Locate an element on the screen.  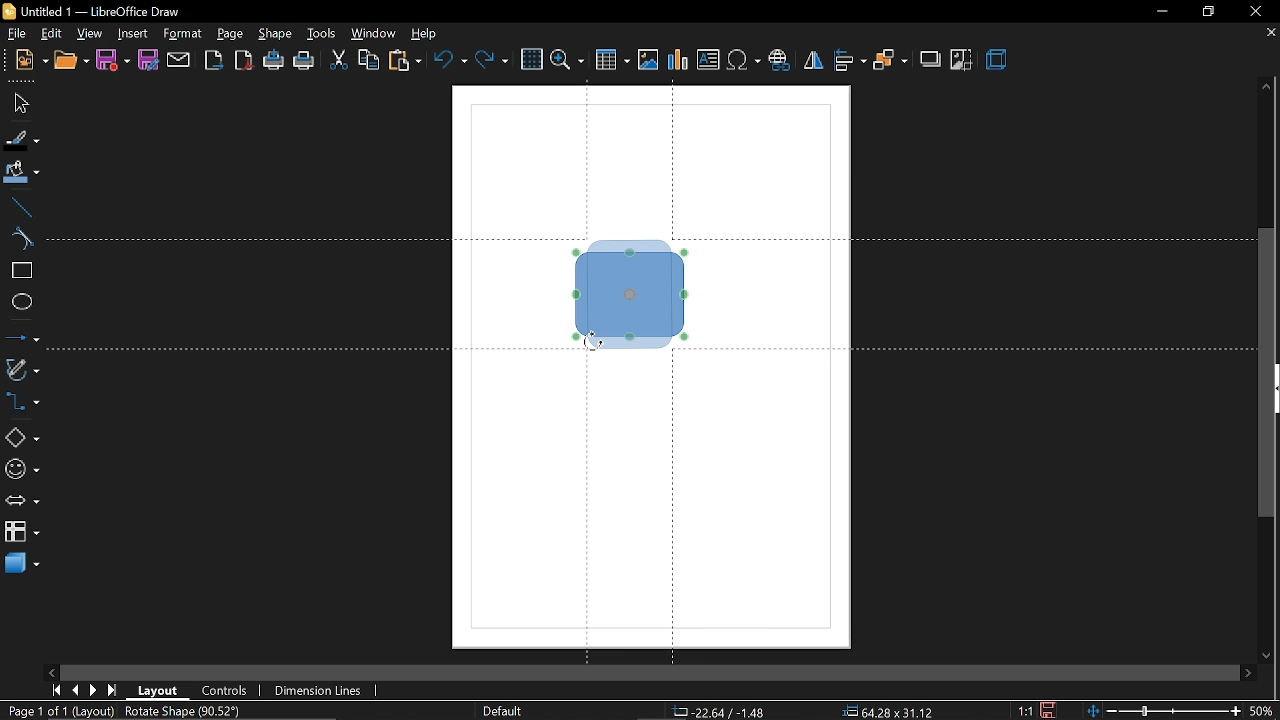
current zoom is located at coordinates (1265, 712).